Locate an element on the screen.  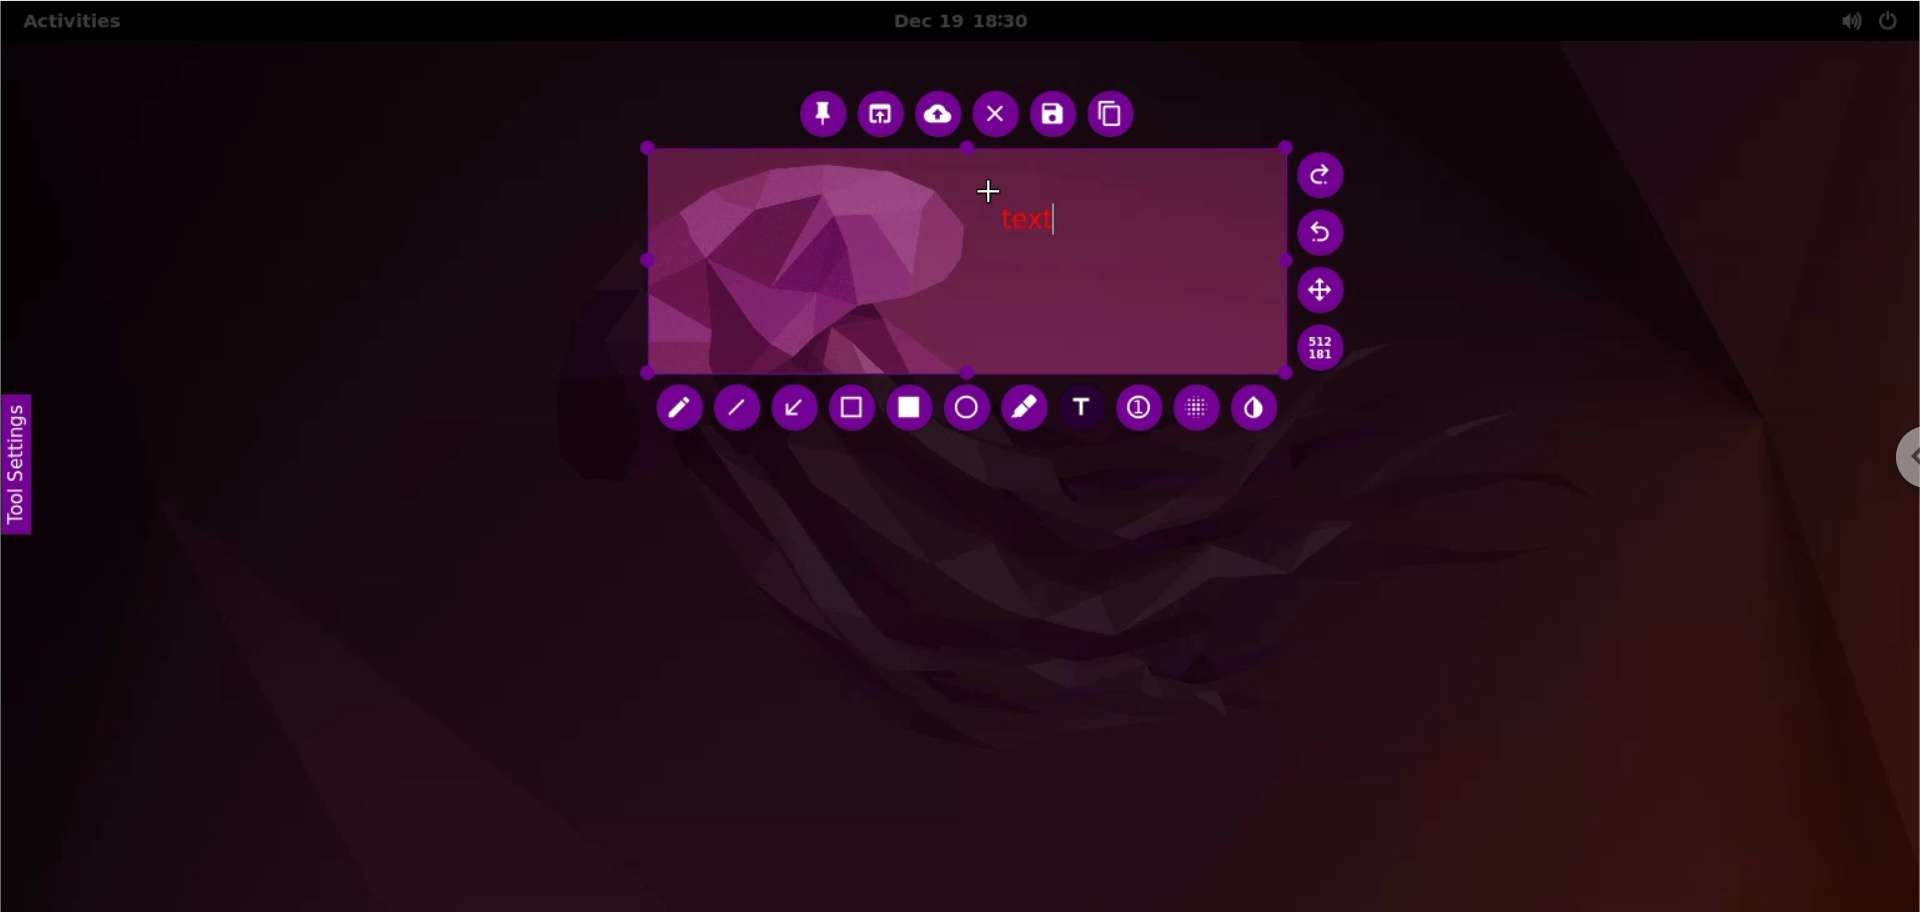
redo is located at coordinates (1324, 177).